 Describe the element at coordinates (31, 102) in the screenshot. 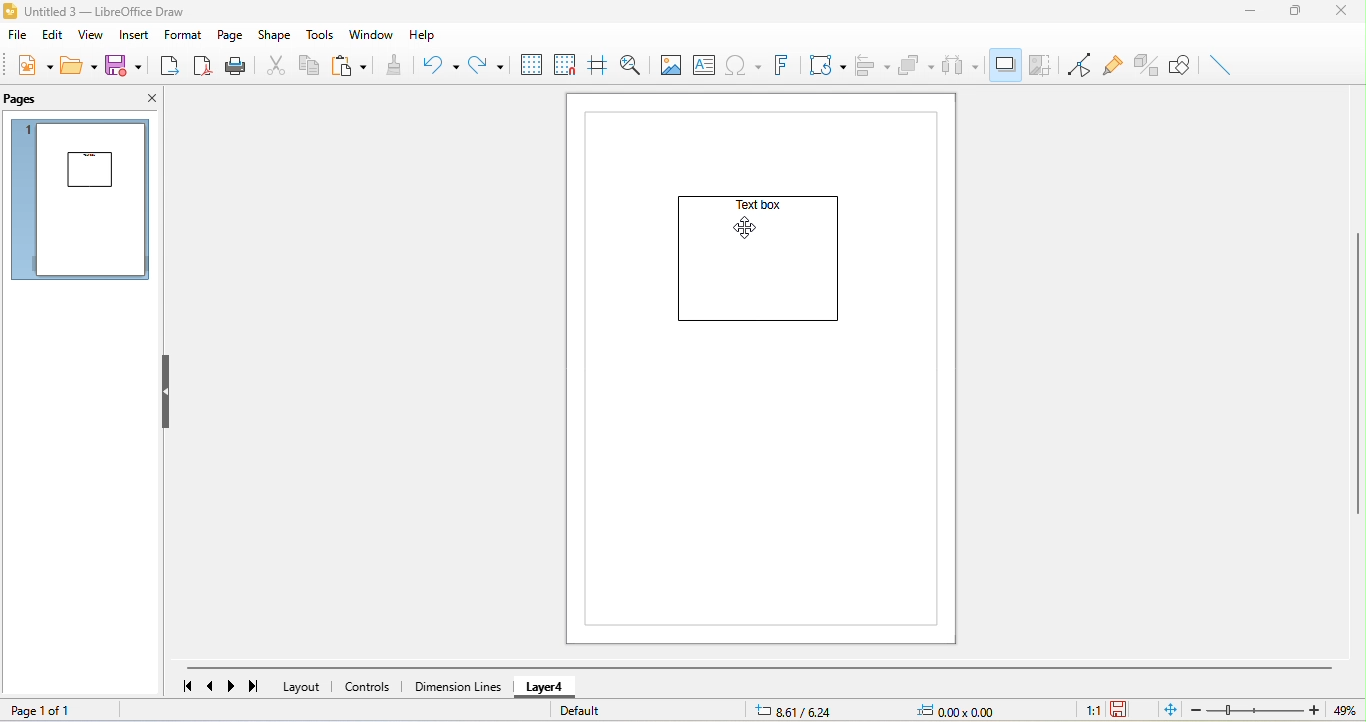

I see `pages` at that location.